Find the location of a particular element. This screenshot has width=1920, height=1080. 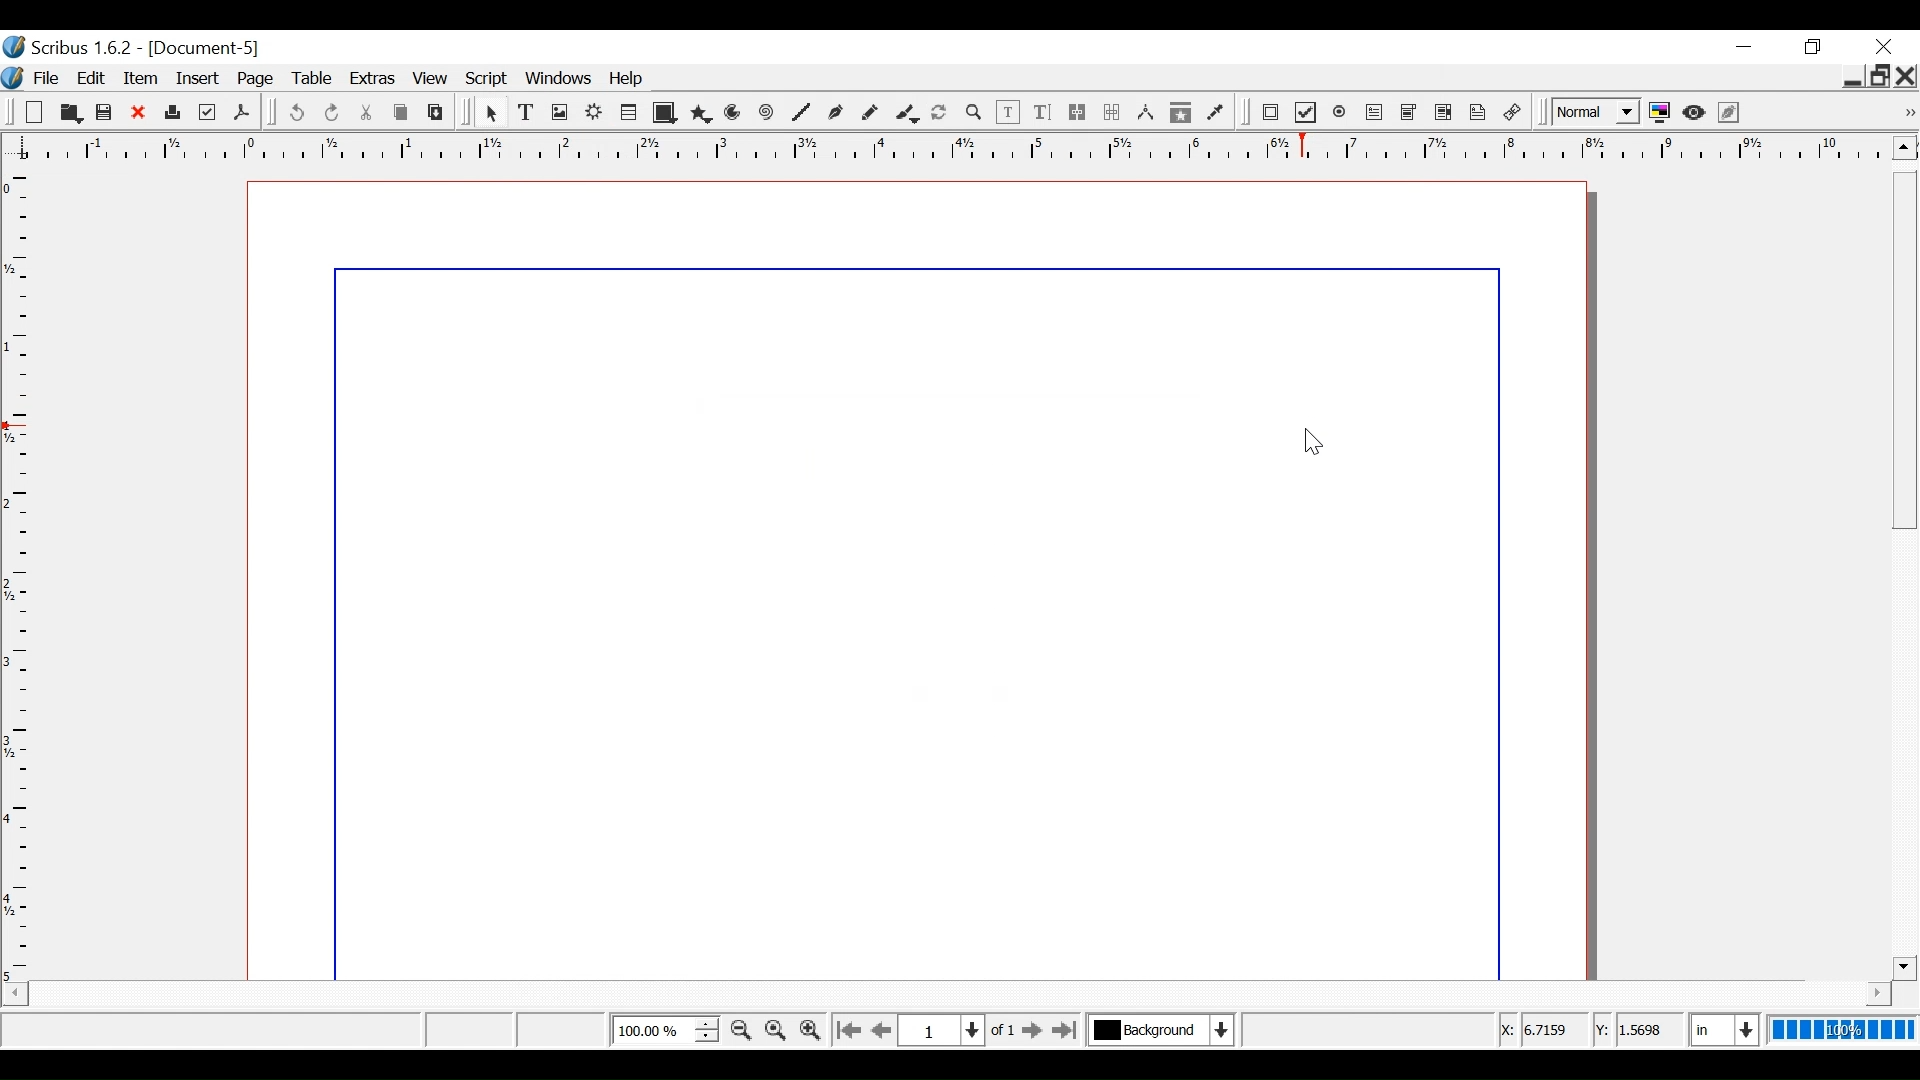

Zoom in is located at coordinates (809, 1029).